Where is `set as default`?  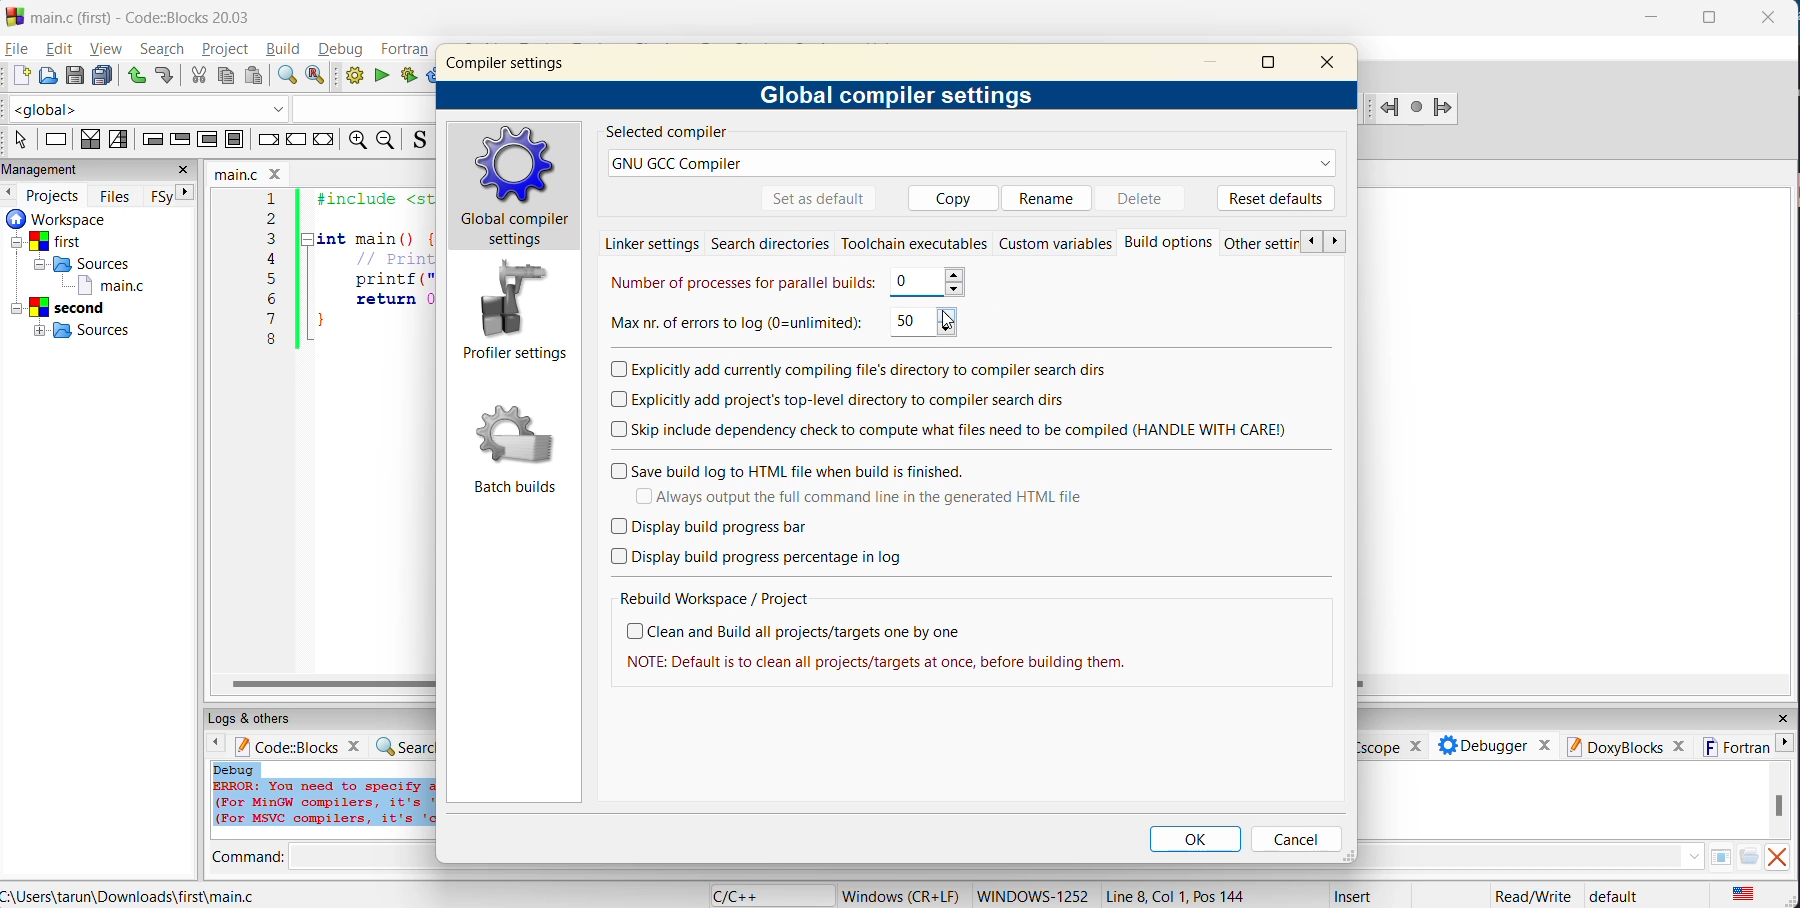
set as default is located at coordinates (820, 199).